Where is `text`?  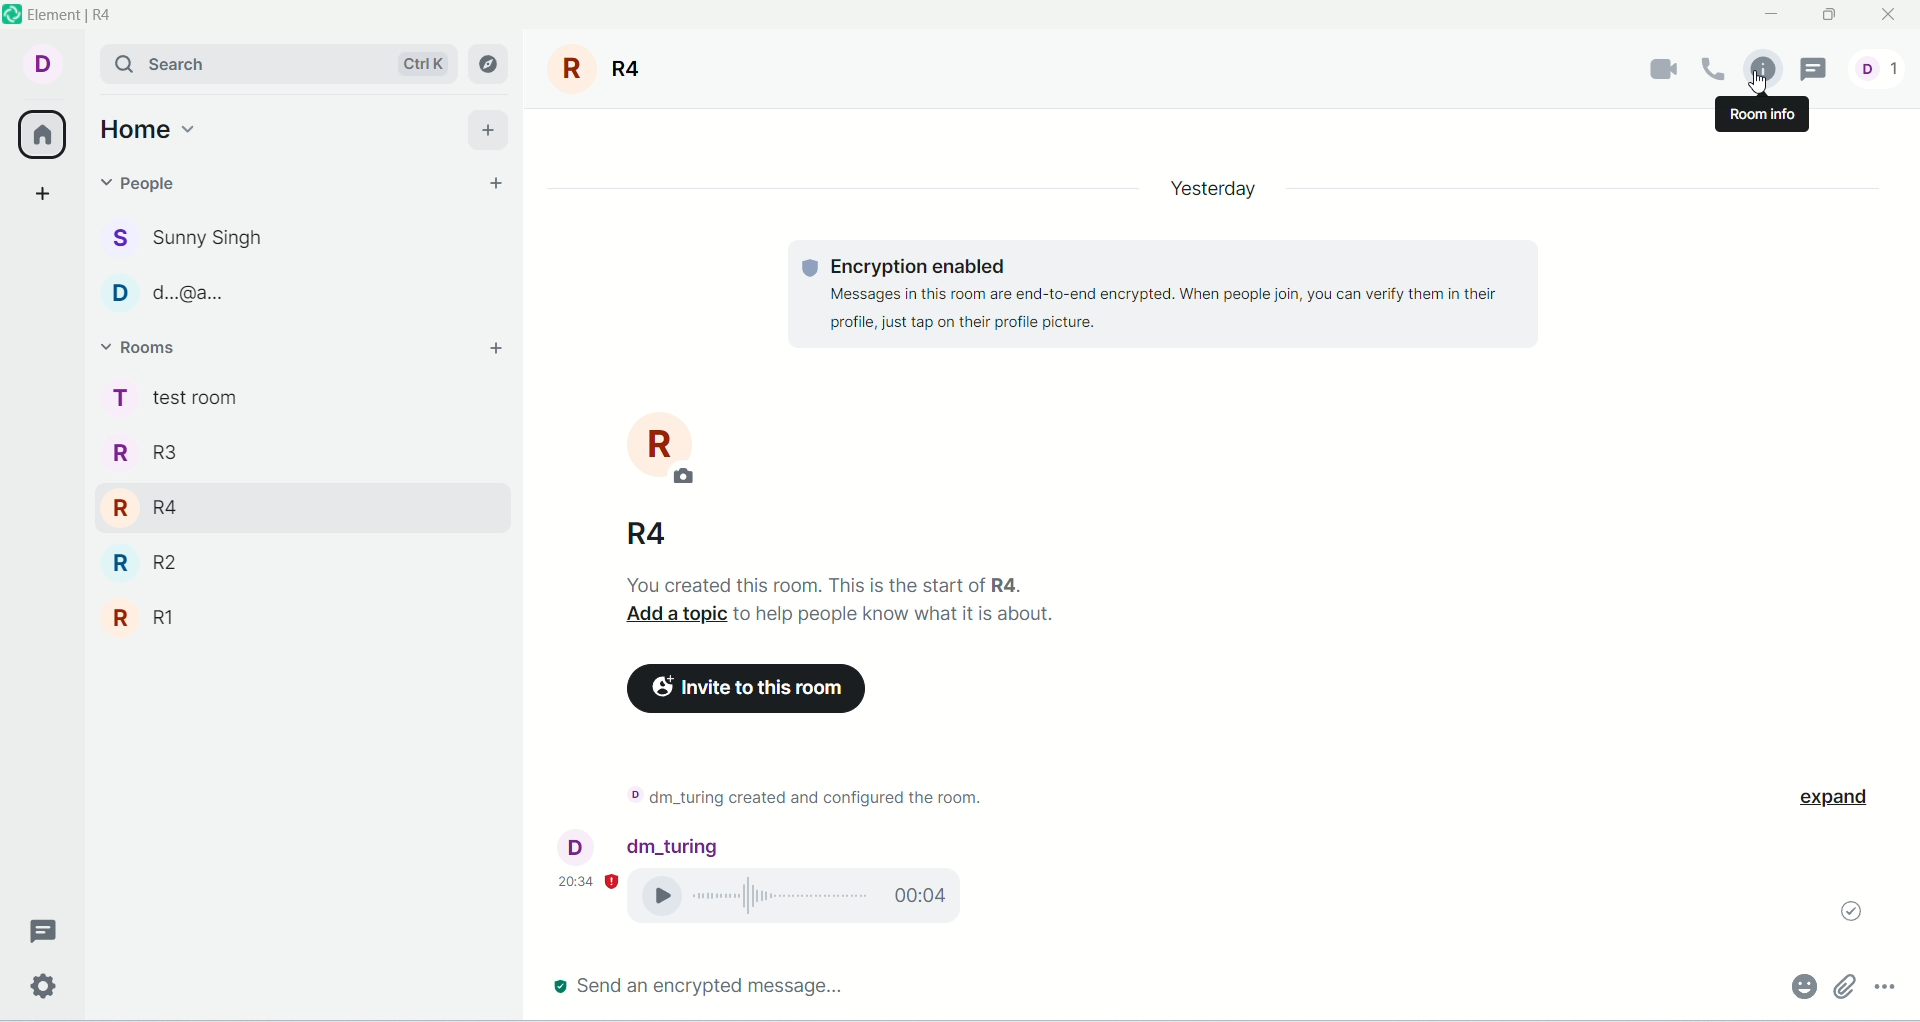
text is located at coordinates (1161, 298).